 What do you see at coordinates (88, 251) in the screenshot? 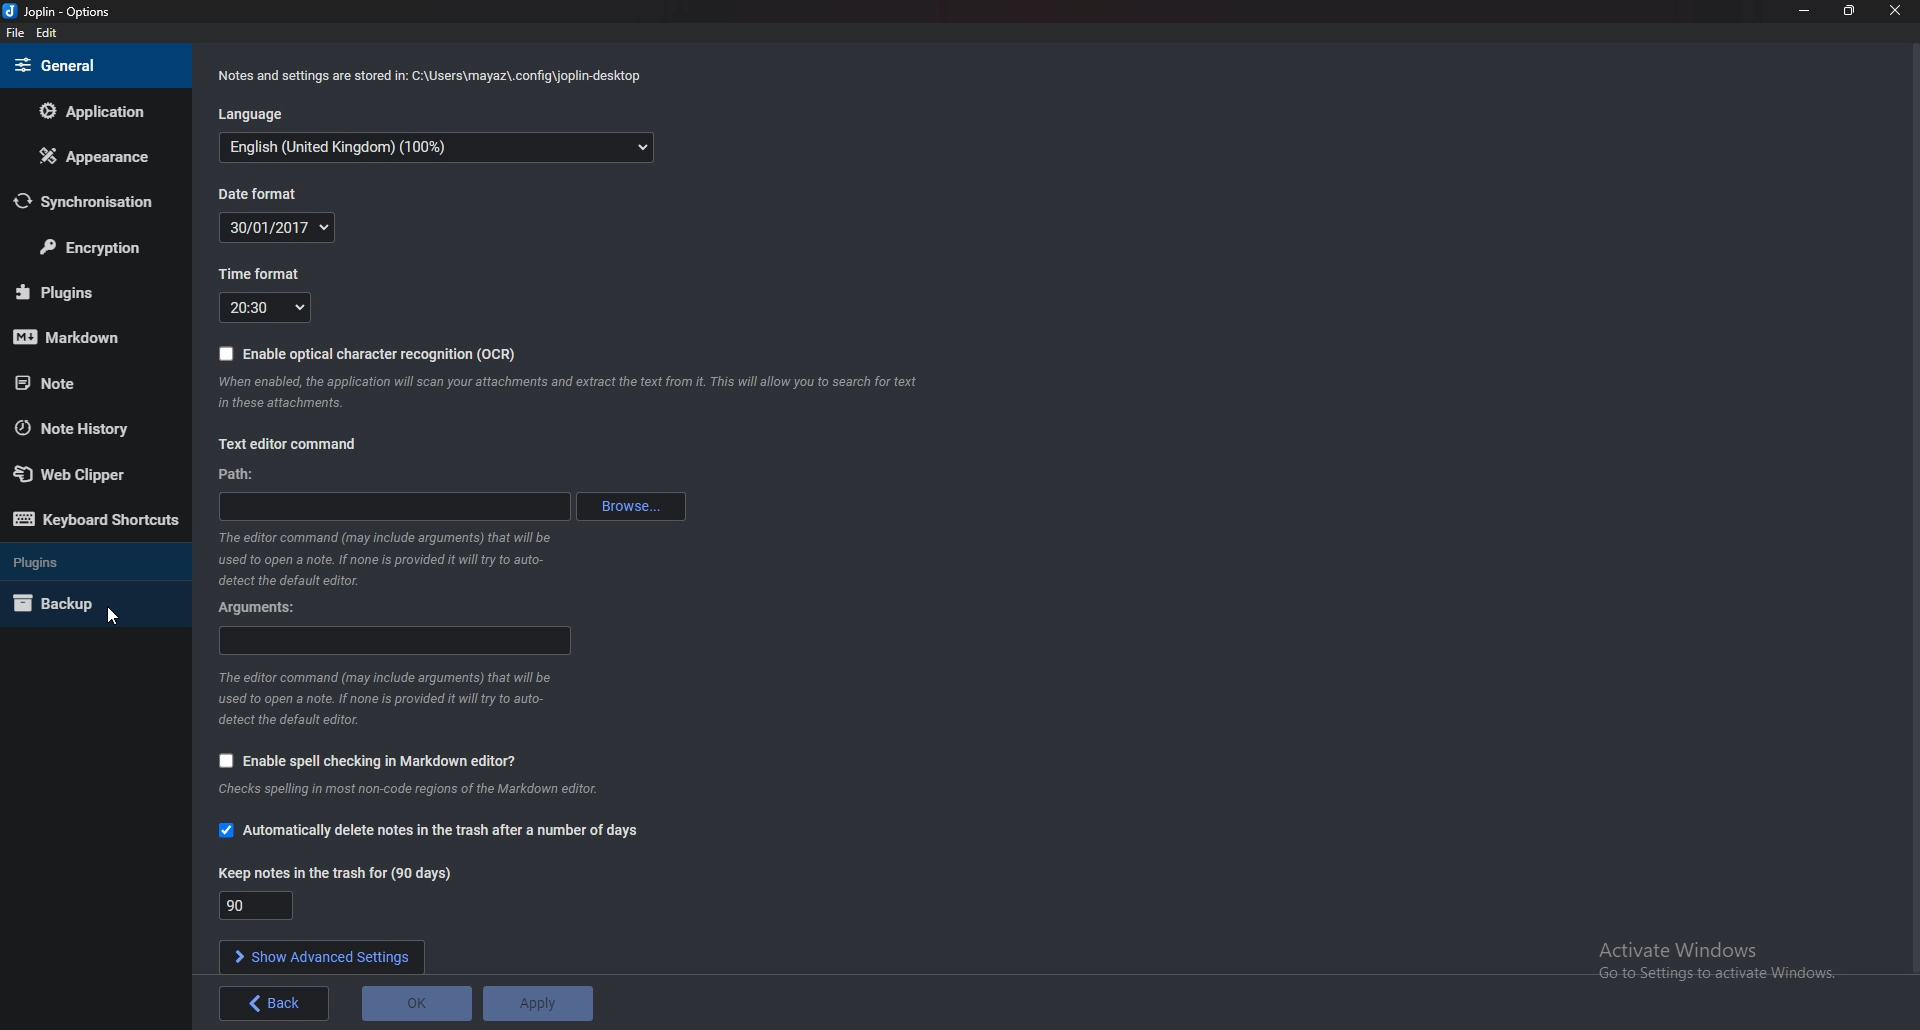
I see `Encryption` at bounding box center [88, 251].